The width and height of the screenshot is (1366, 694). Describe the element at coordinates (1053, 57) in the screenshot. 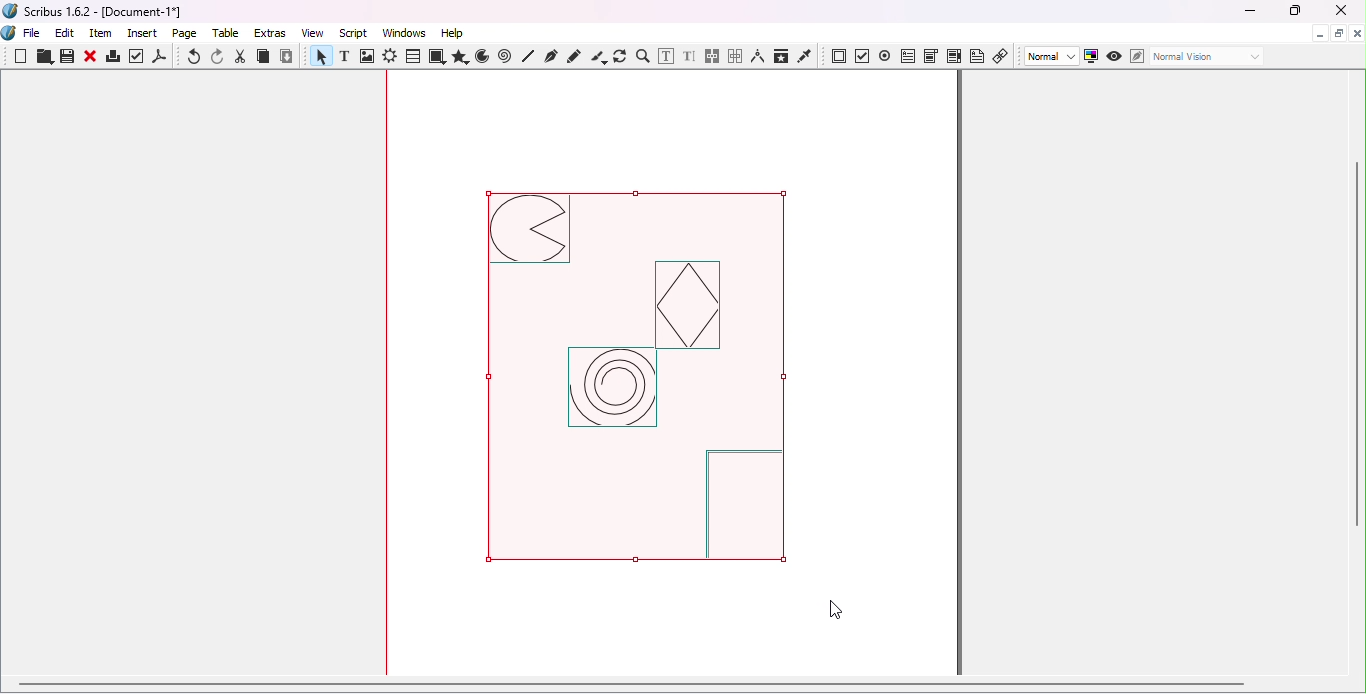

I see `Select image preview quality` at that location.